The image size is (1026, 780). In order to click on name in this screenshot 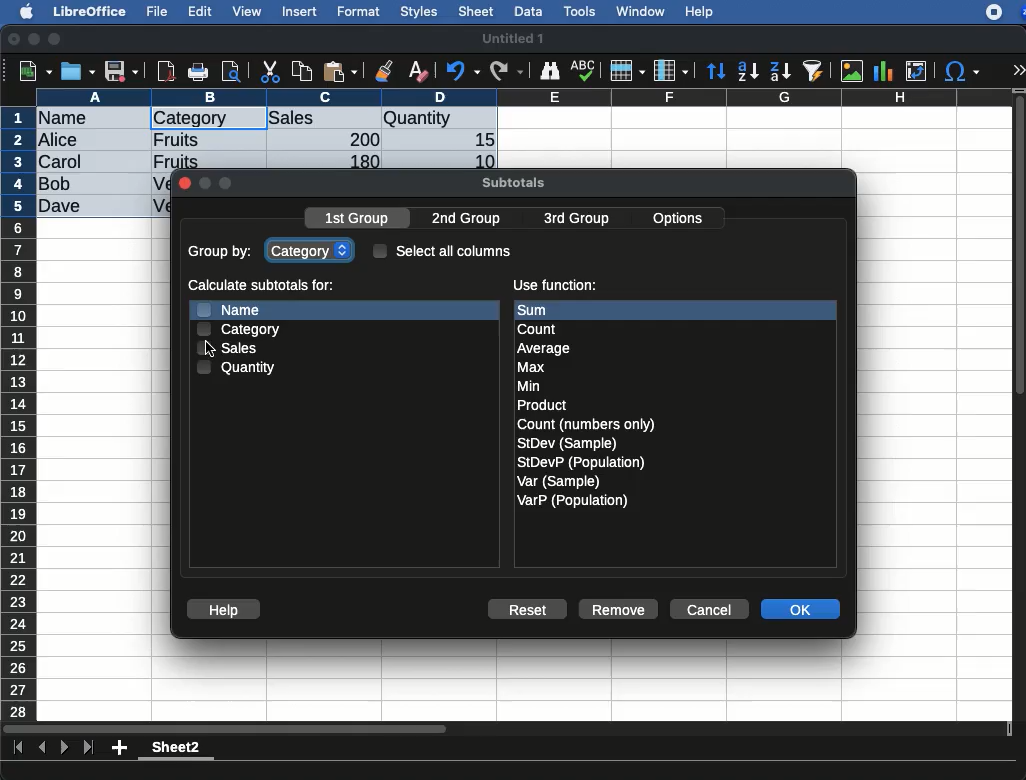, I will do `click(227, 309)`.